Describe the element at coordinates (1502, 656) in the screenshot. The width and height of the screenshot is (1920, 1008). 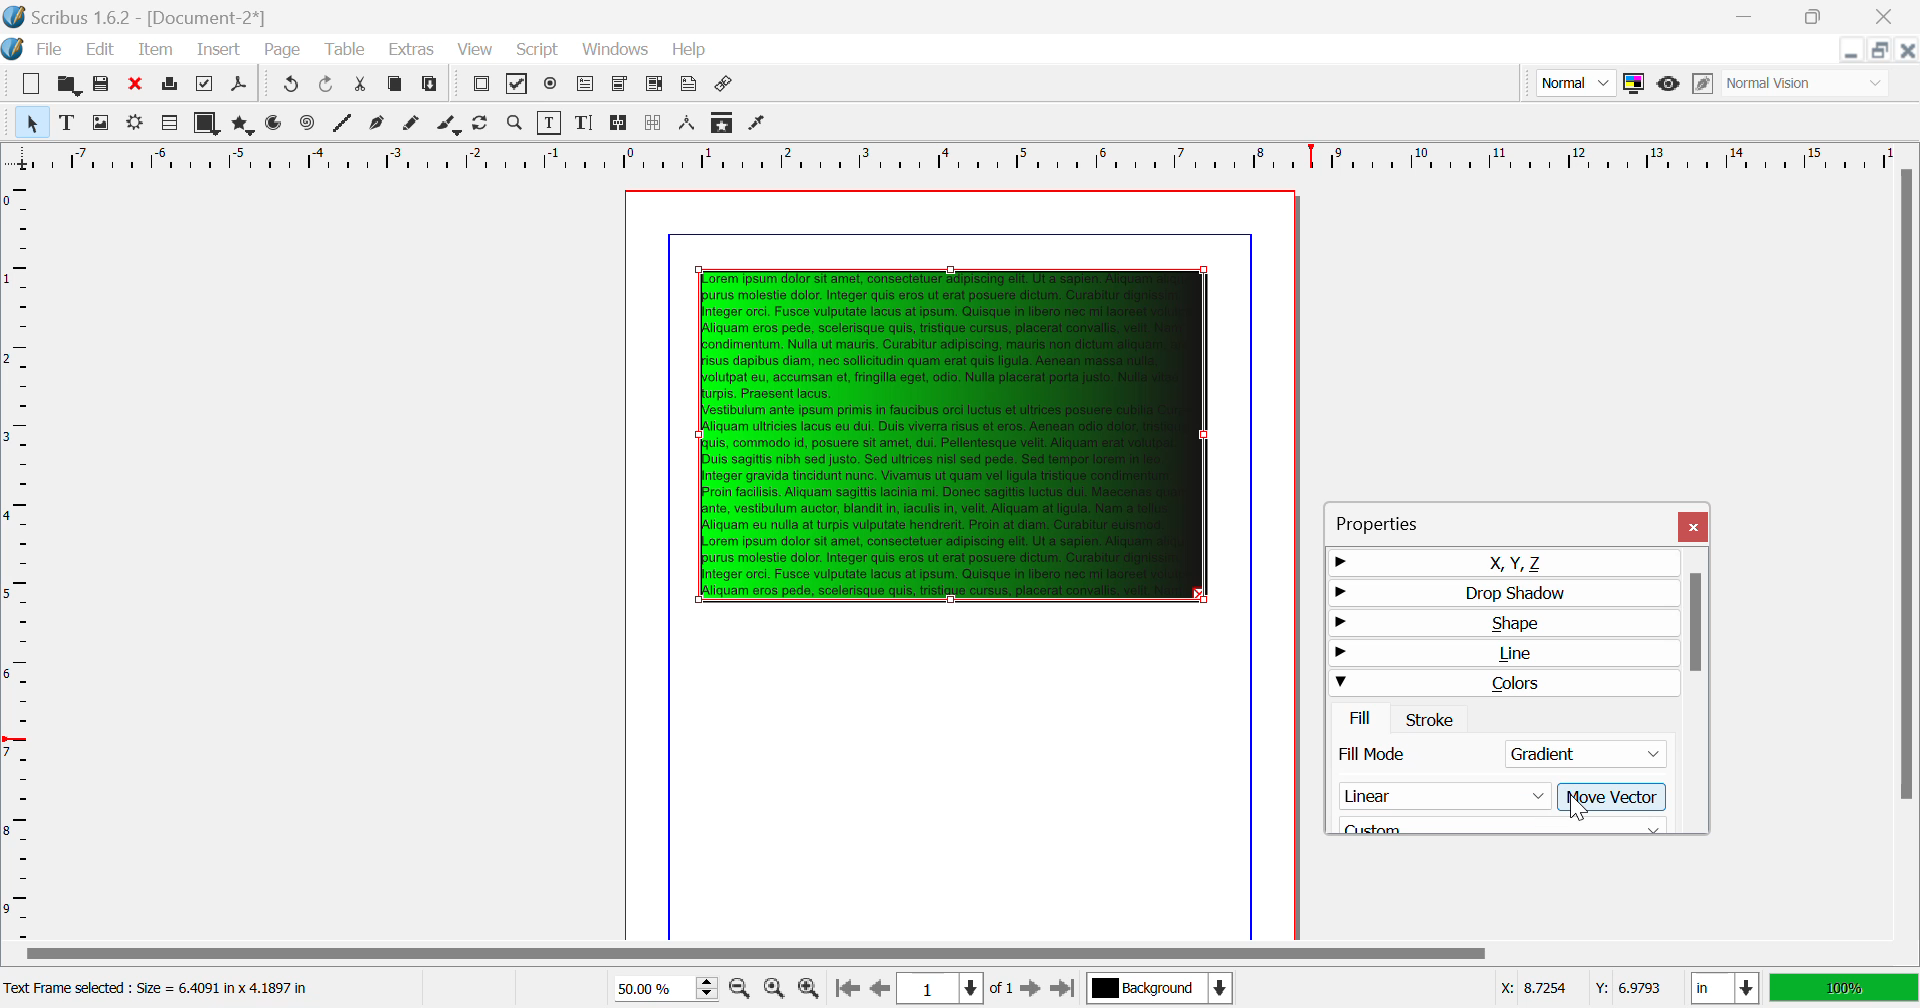
I see `Line` at that location.